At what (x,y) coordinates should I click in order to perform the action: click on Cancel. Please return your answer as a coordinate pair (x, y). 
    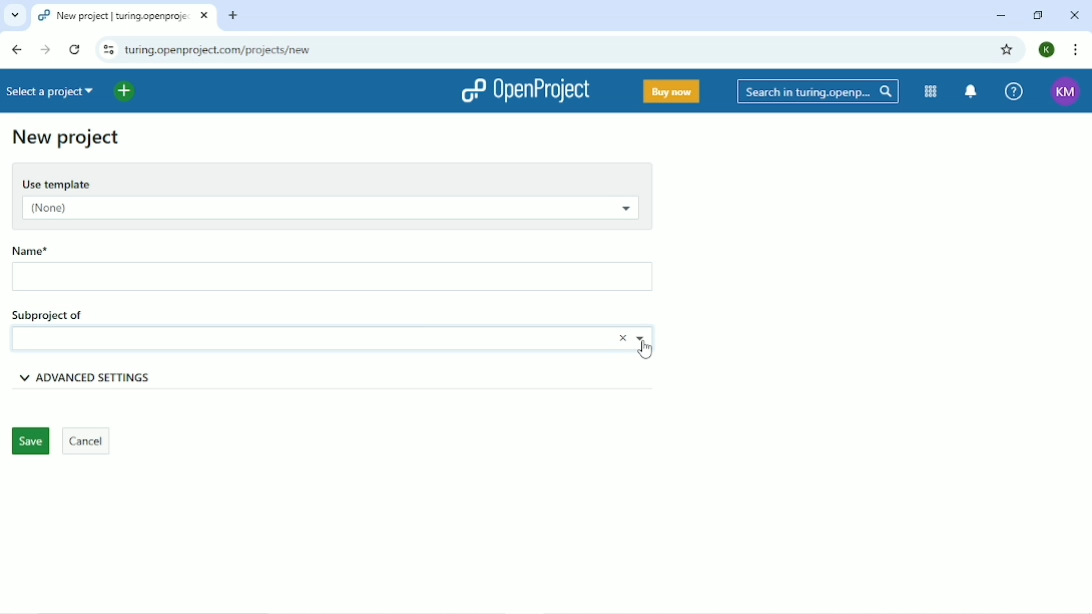
    Looking at the image, I should click on (87, 441).